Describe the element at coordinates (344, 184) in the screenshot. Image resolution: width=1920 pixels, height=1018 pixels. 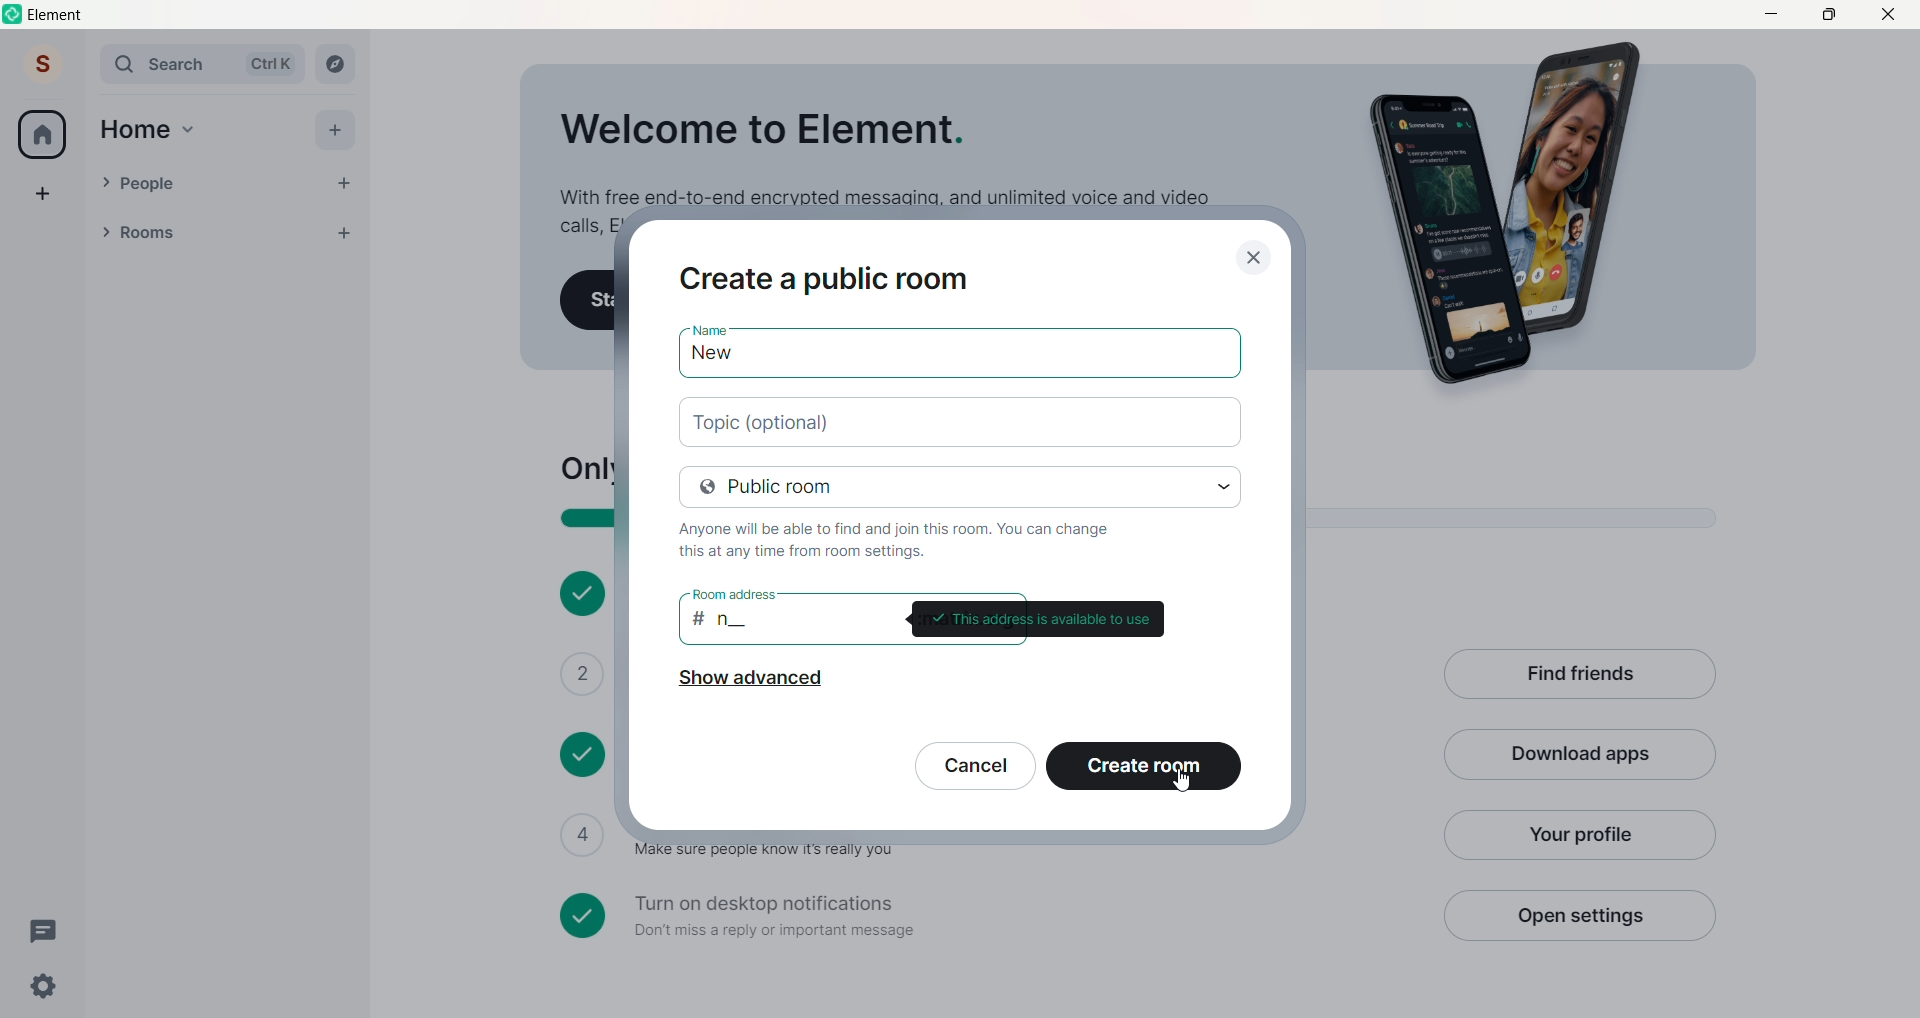
I see `Add People` at that location.